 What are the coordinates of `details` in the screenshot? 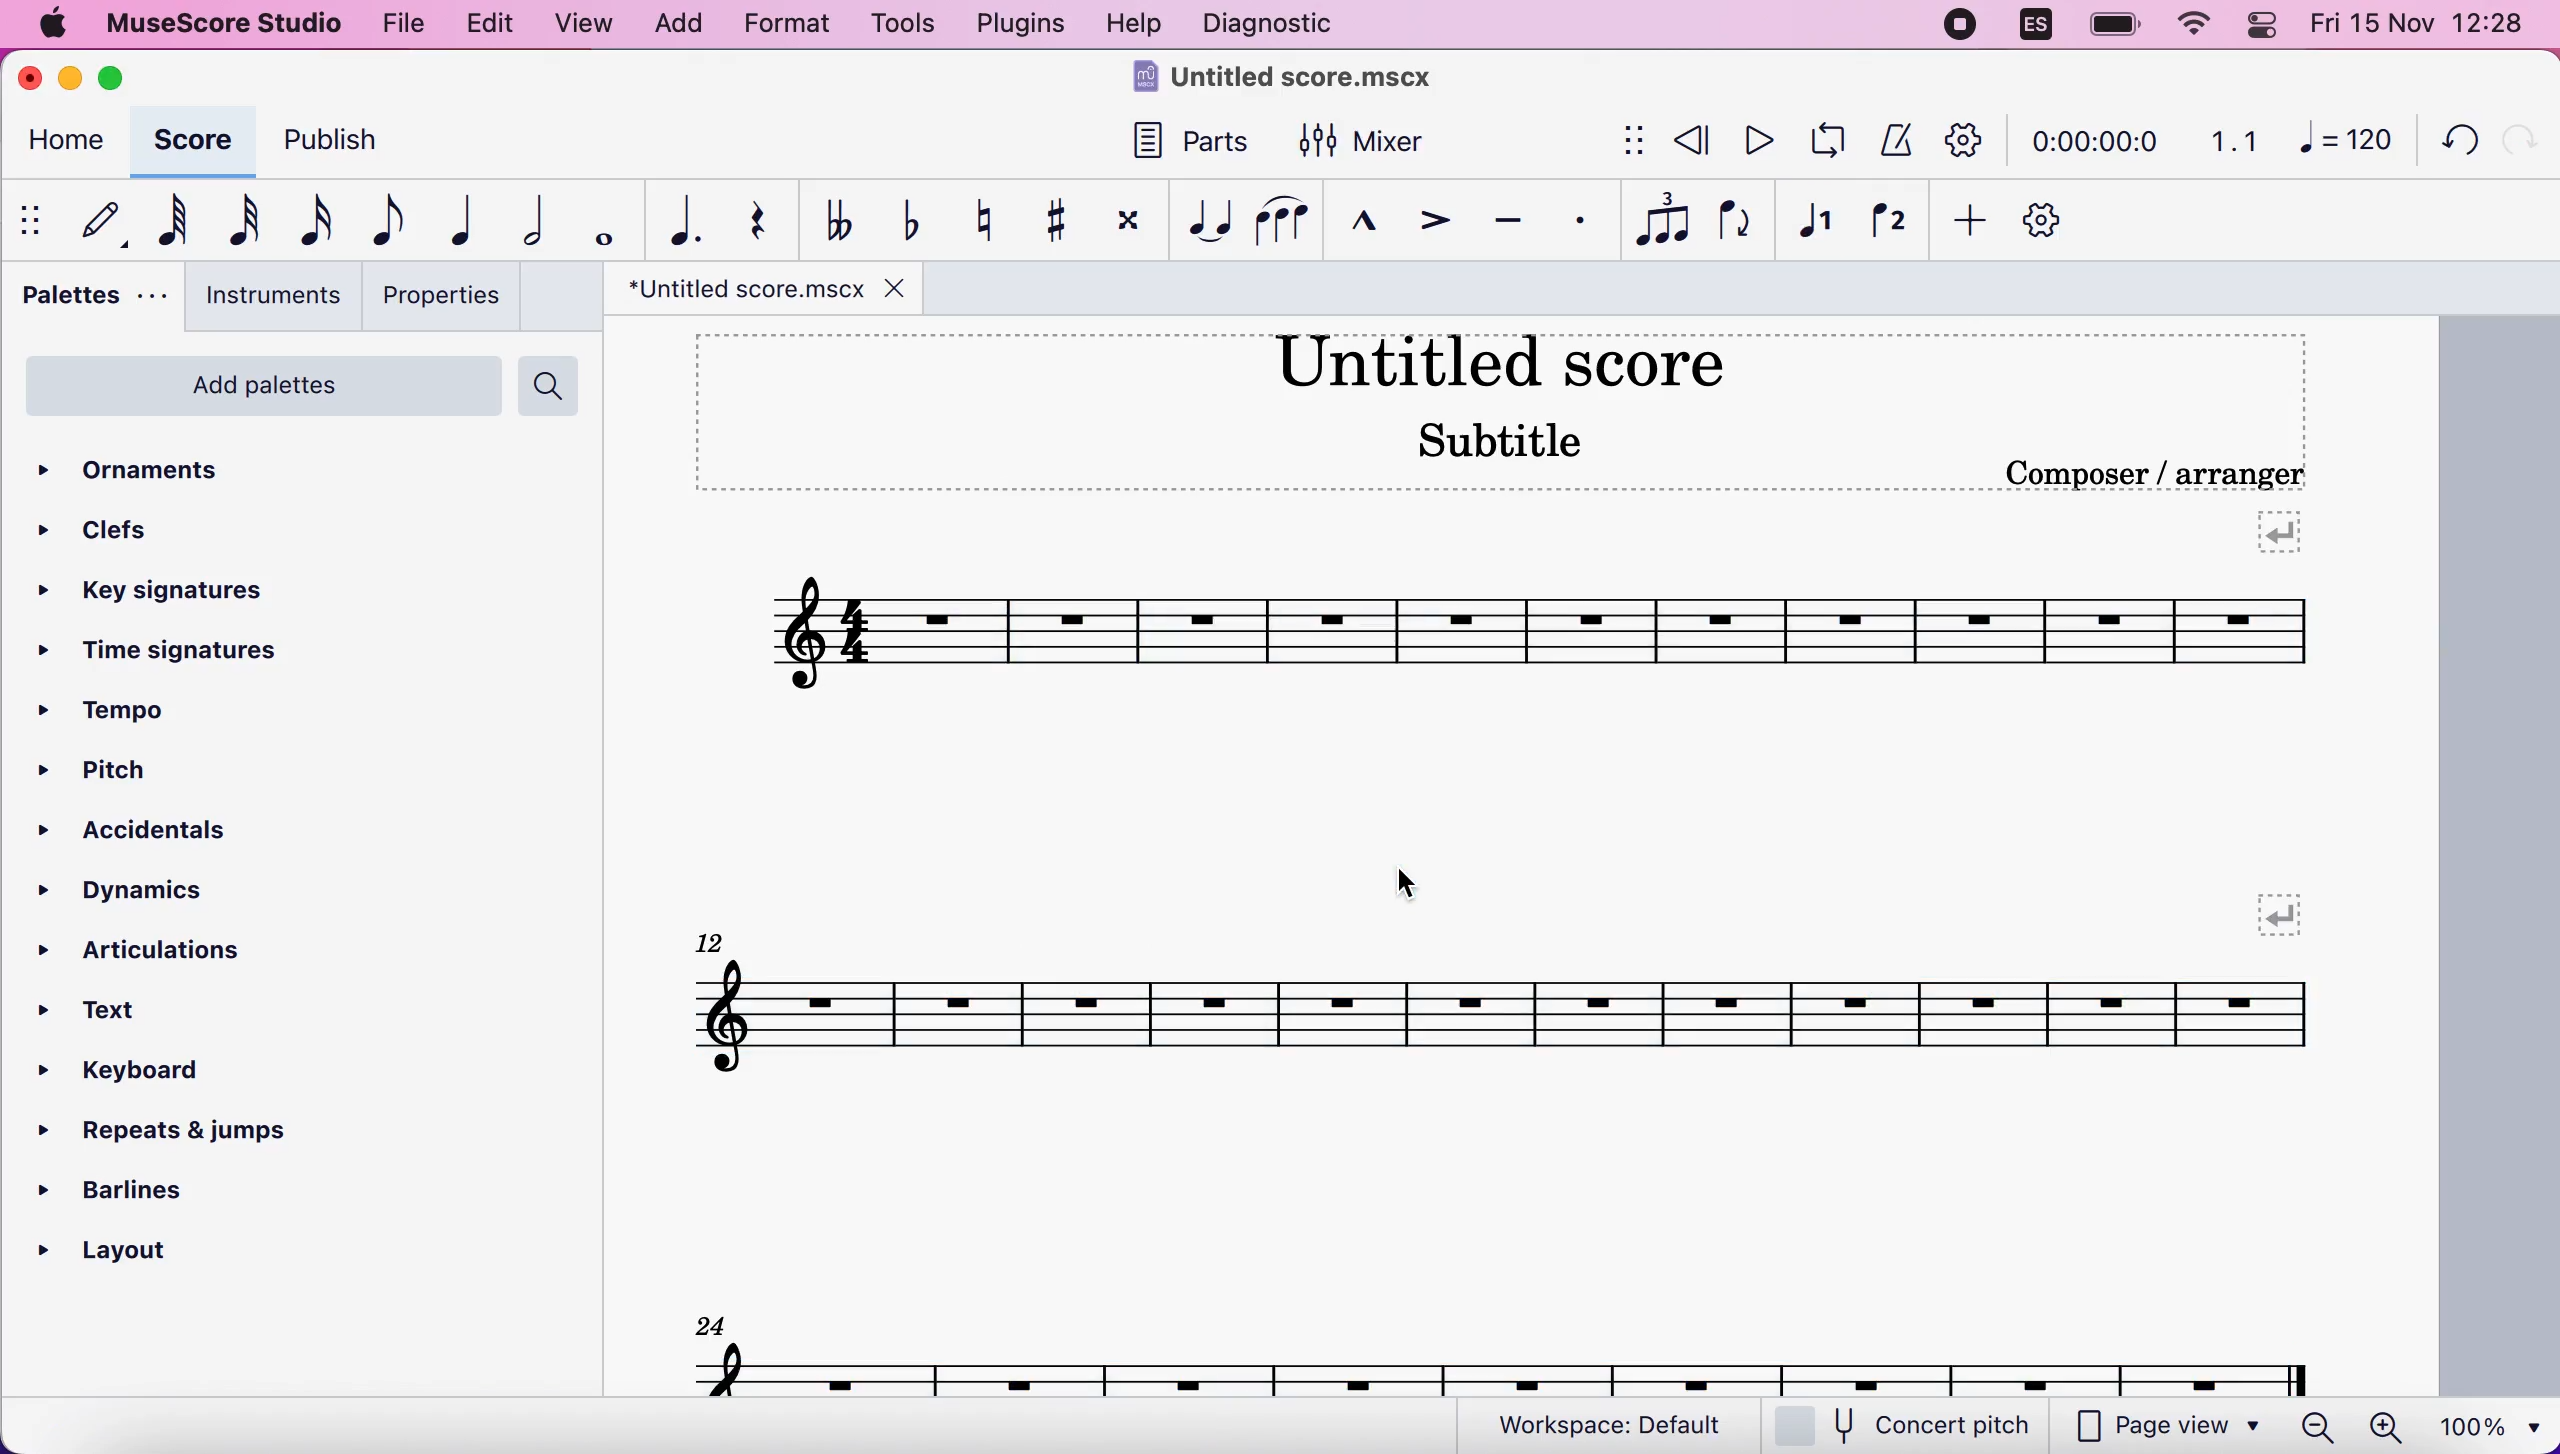 It's located at (2154, 474).